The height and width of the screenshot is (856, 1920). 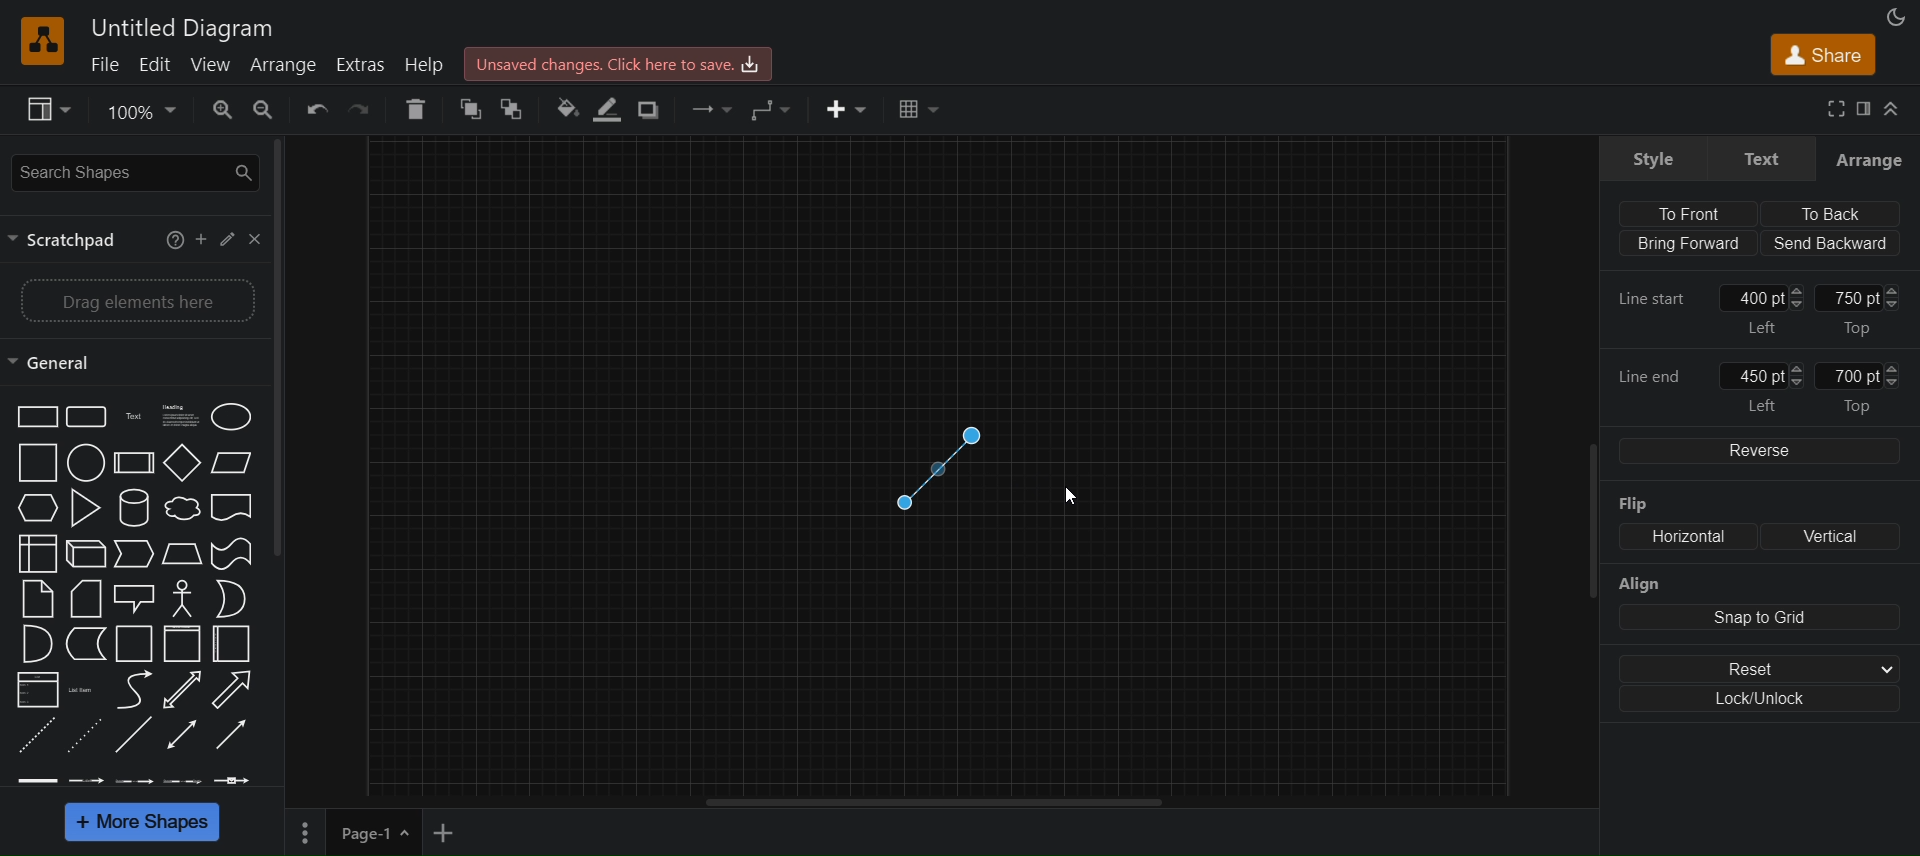 I want to click on Rounded rectangle, so click(x=84, y=416).